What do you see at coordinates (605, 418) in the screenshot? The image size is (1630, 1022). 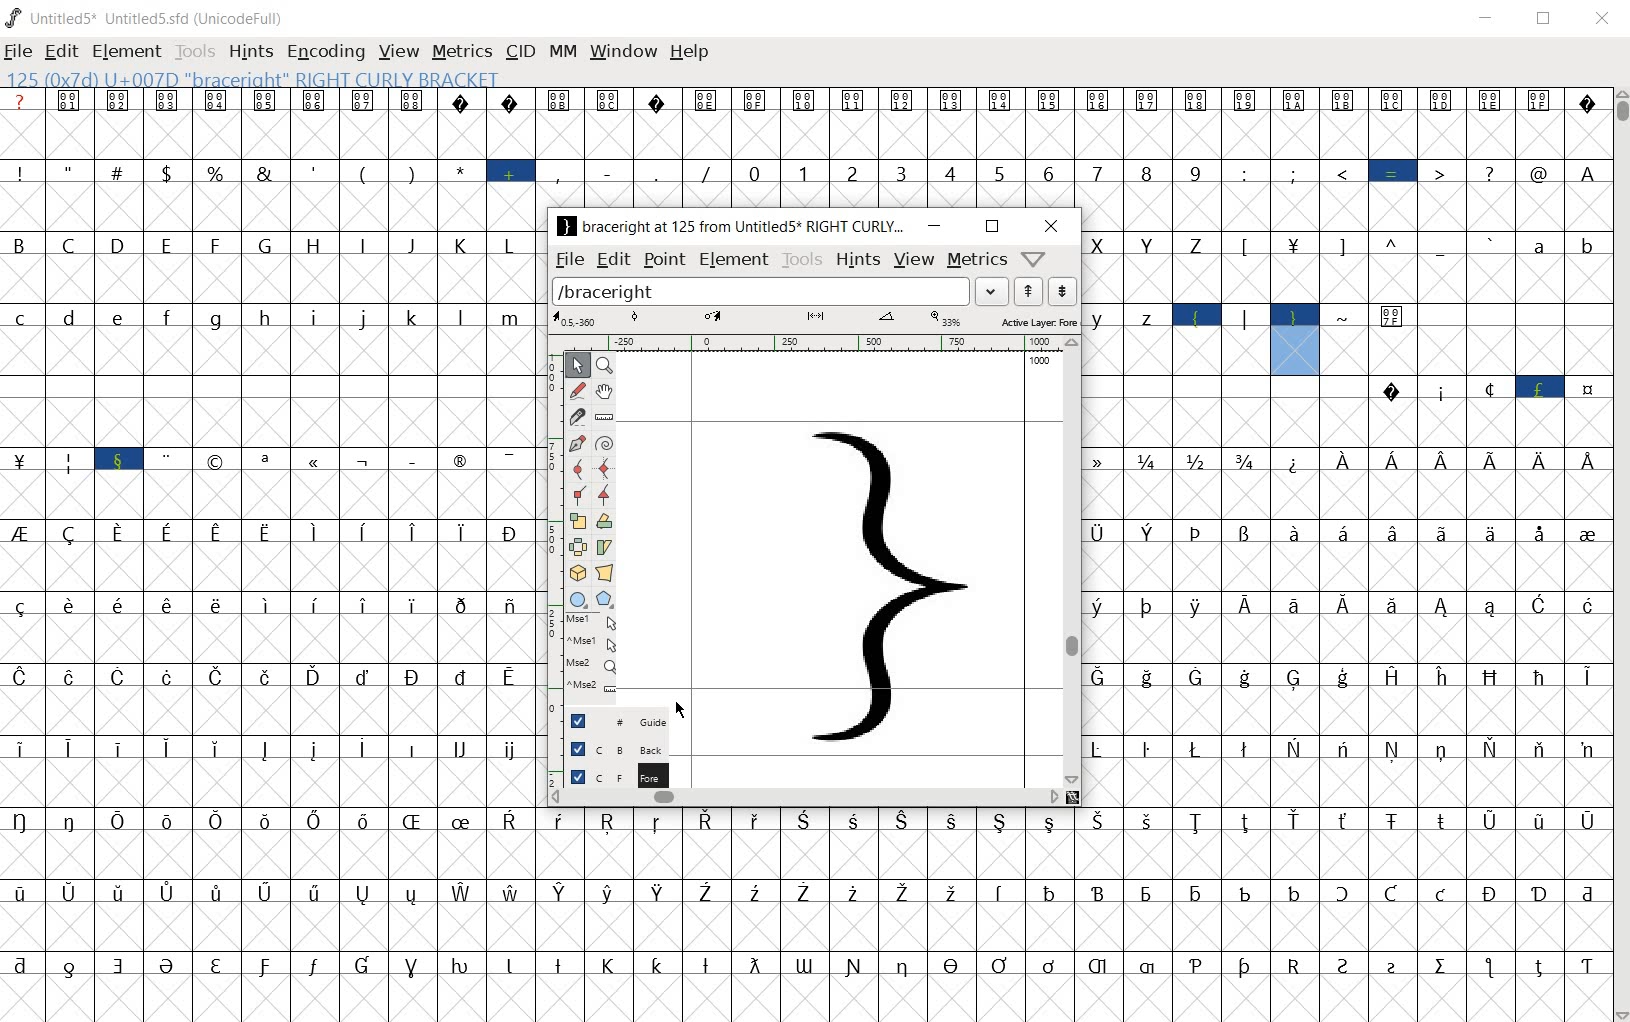 I see `measure a distance, angle between points` at bounding box center [605, 418].